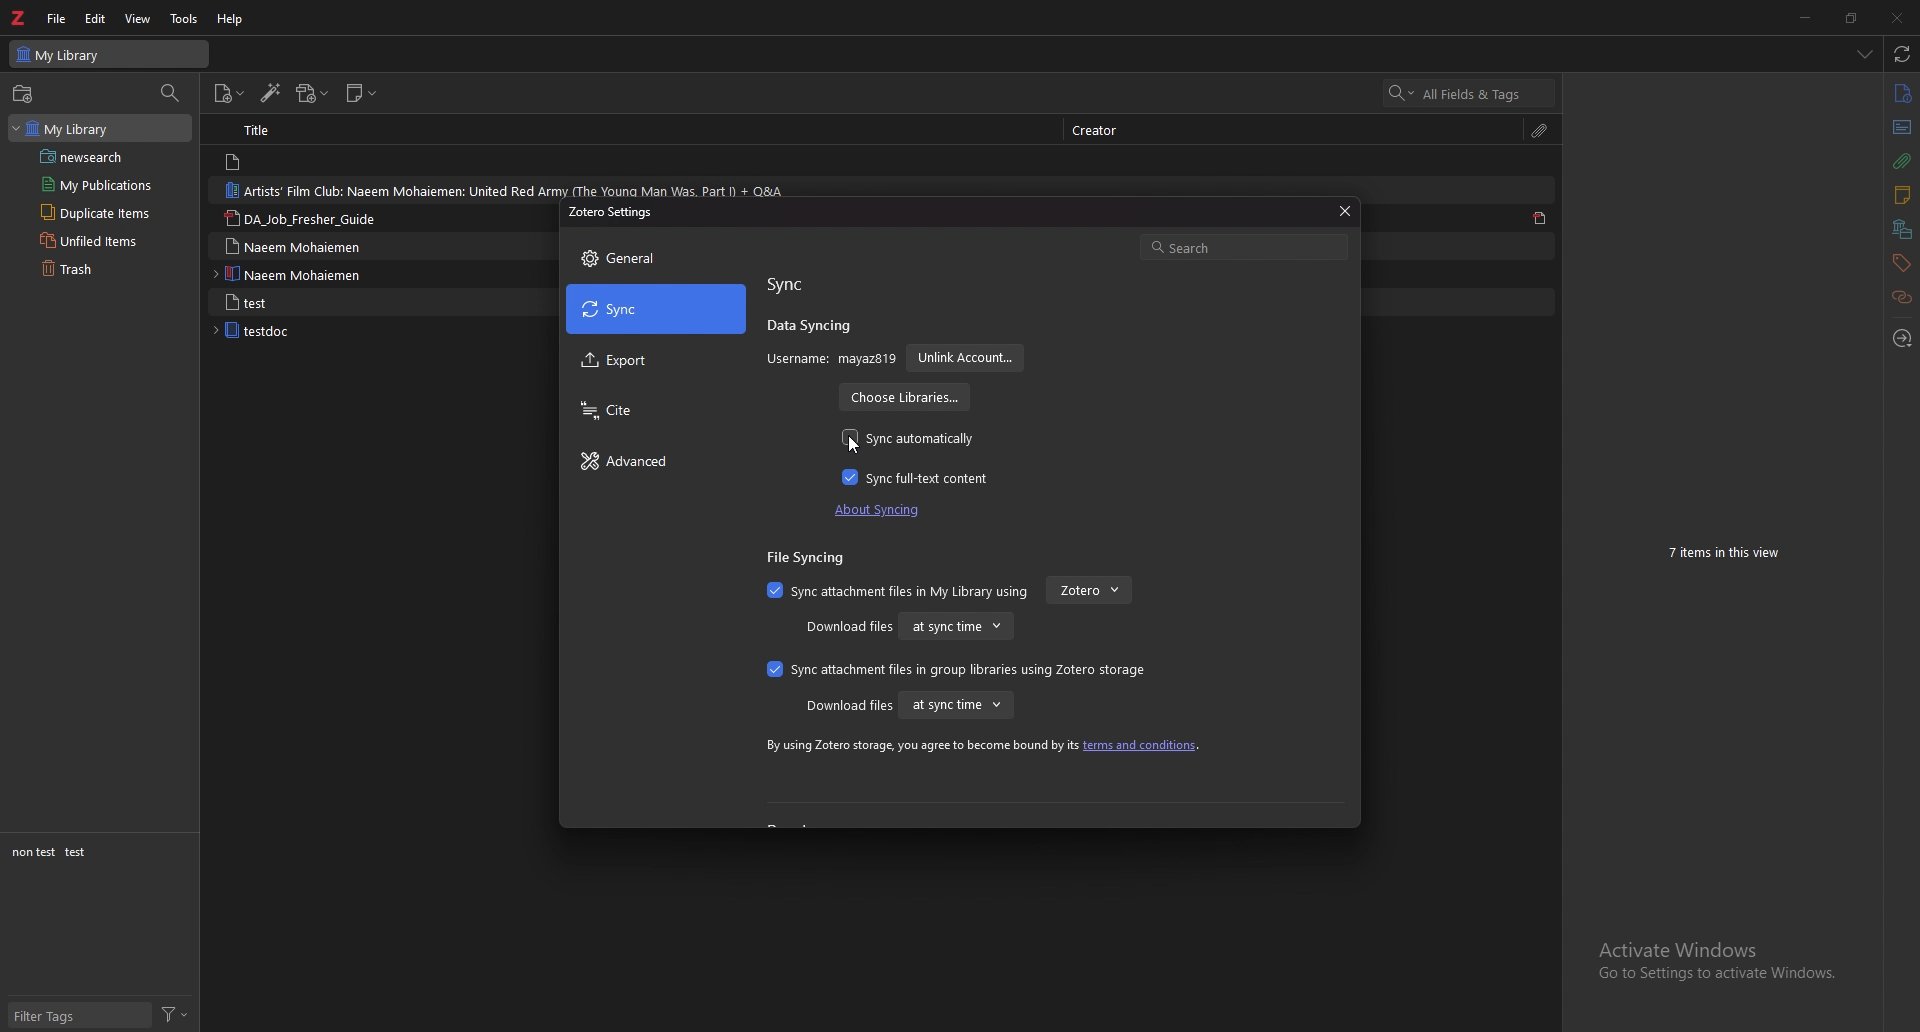 This screenshot has width=1920, height=1032. Describe the element at coordinates (1902, 230) in the screenshot. I see `libraries and collections` at that location.